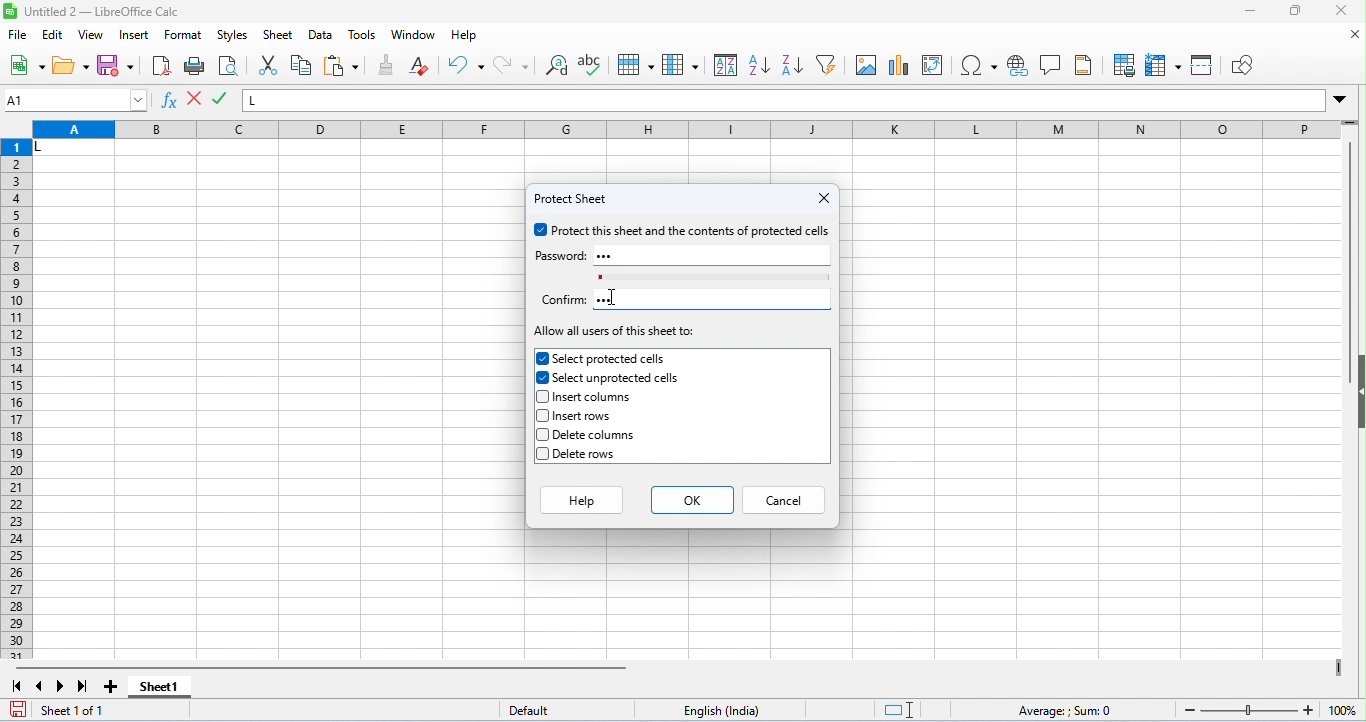 The image size is (1366, 722). What do you see at coordinates (1355, 35) in the screenshot?
I see `close` at bounding box center [1355, 35].